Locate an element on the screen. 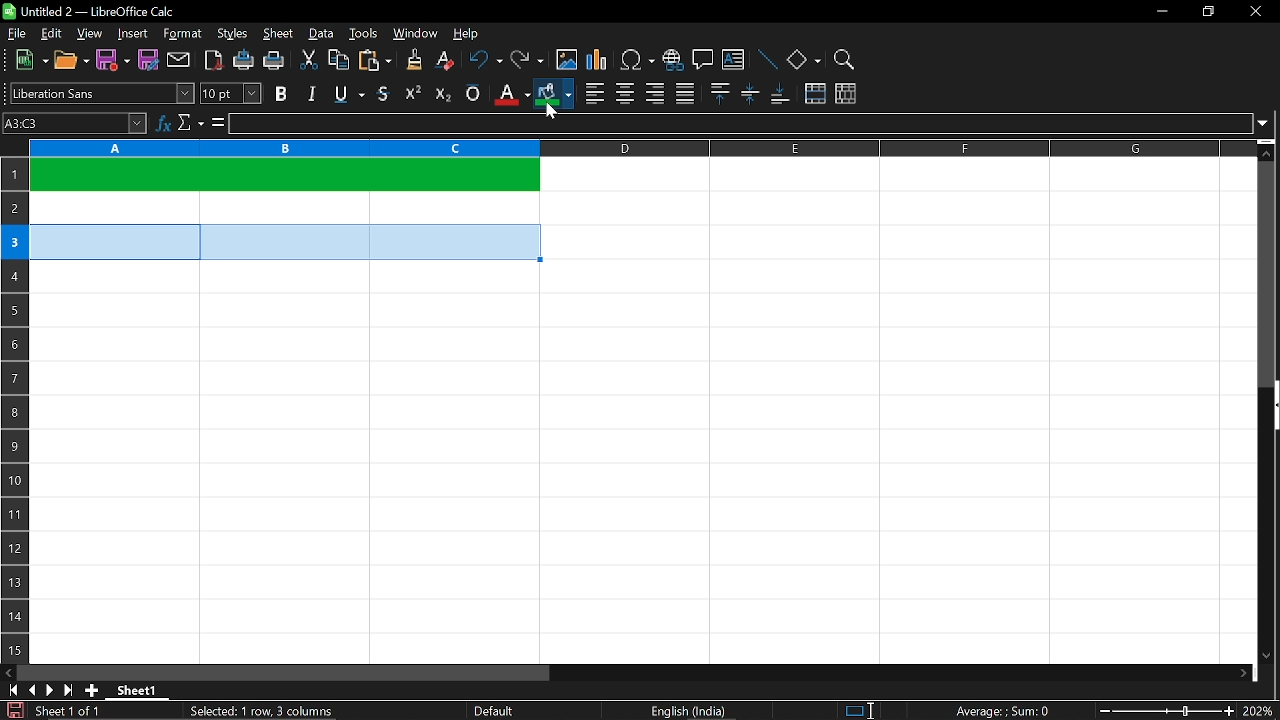  text size is located at coordinates (231, 93).